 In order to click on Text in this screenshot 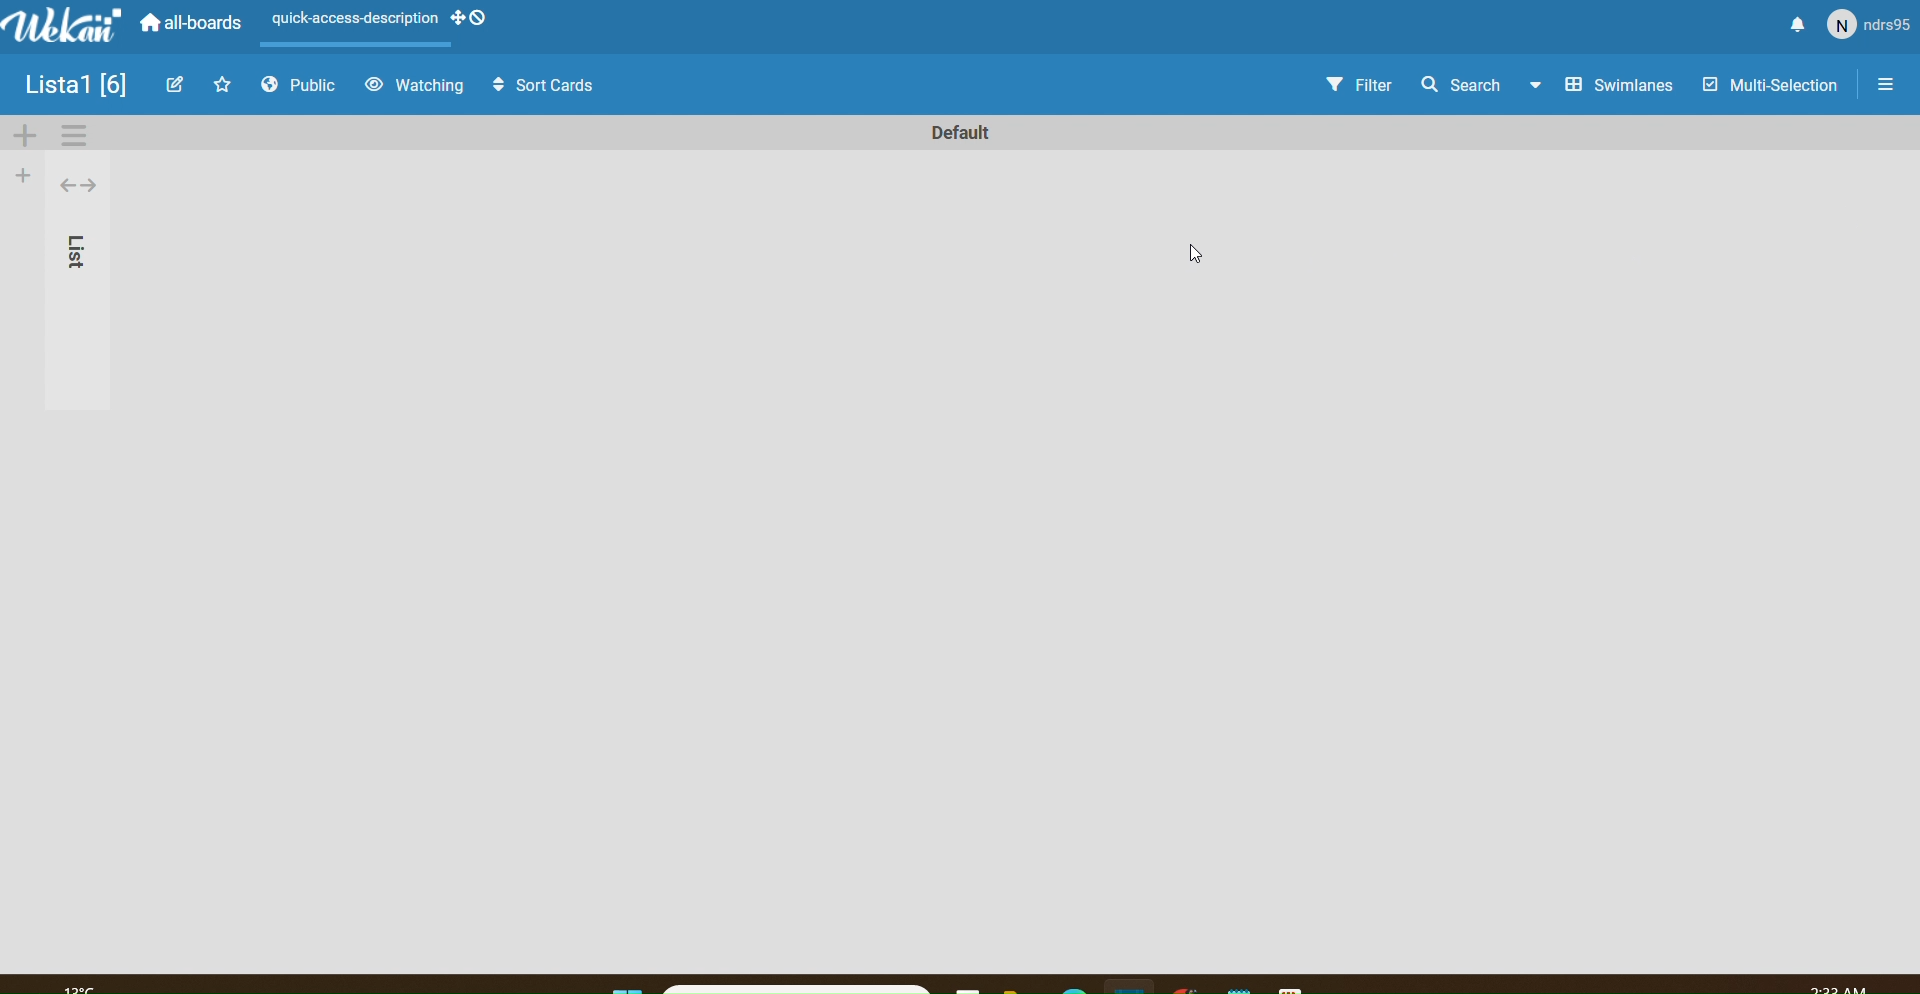, I will do `click(948, 132)`.